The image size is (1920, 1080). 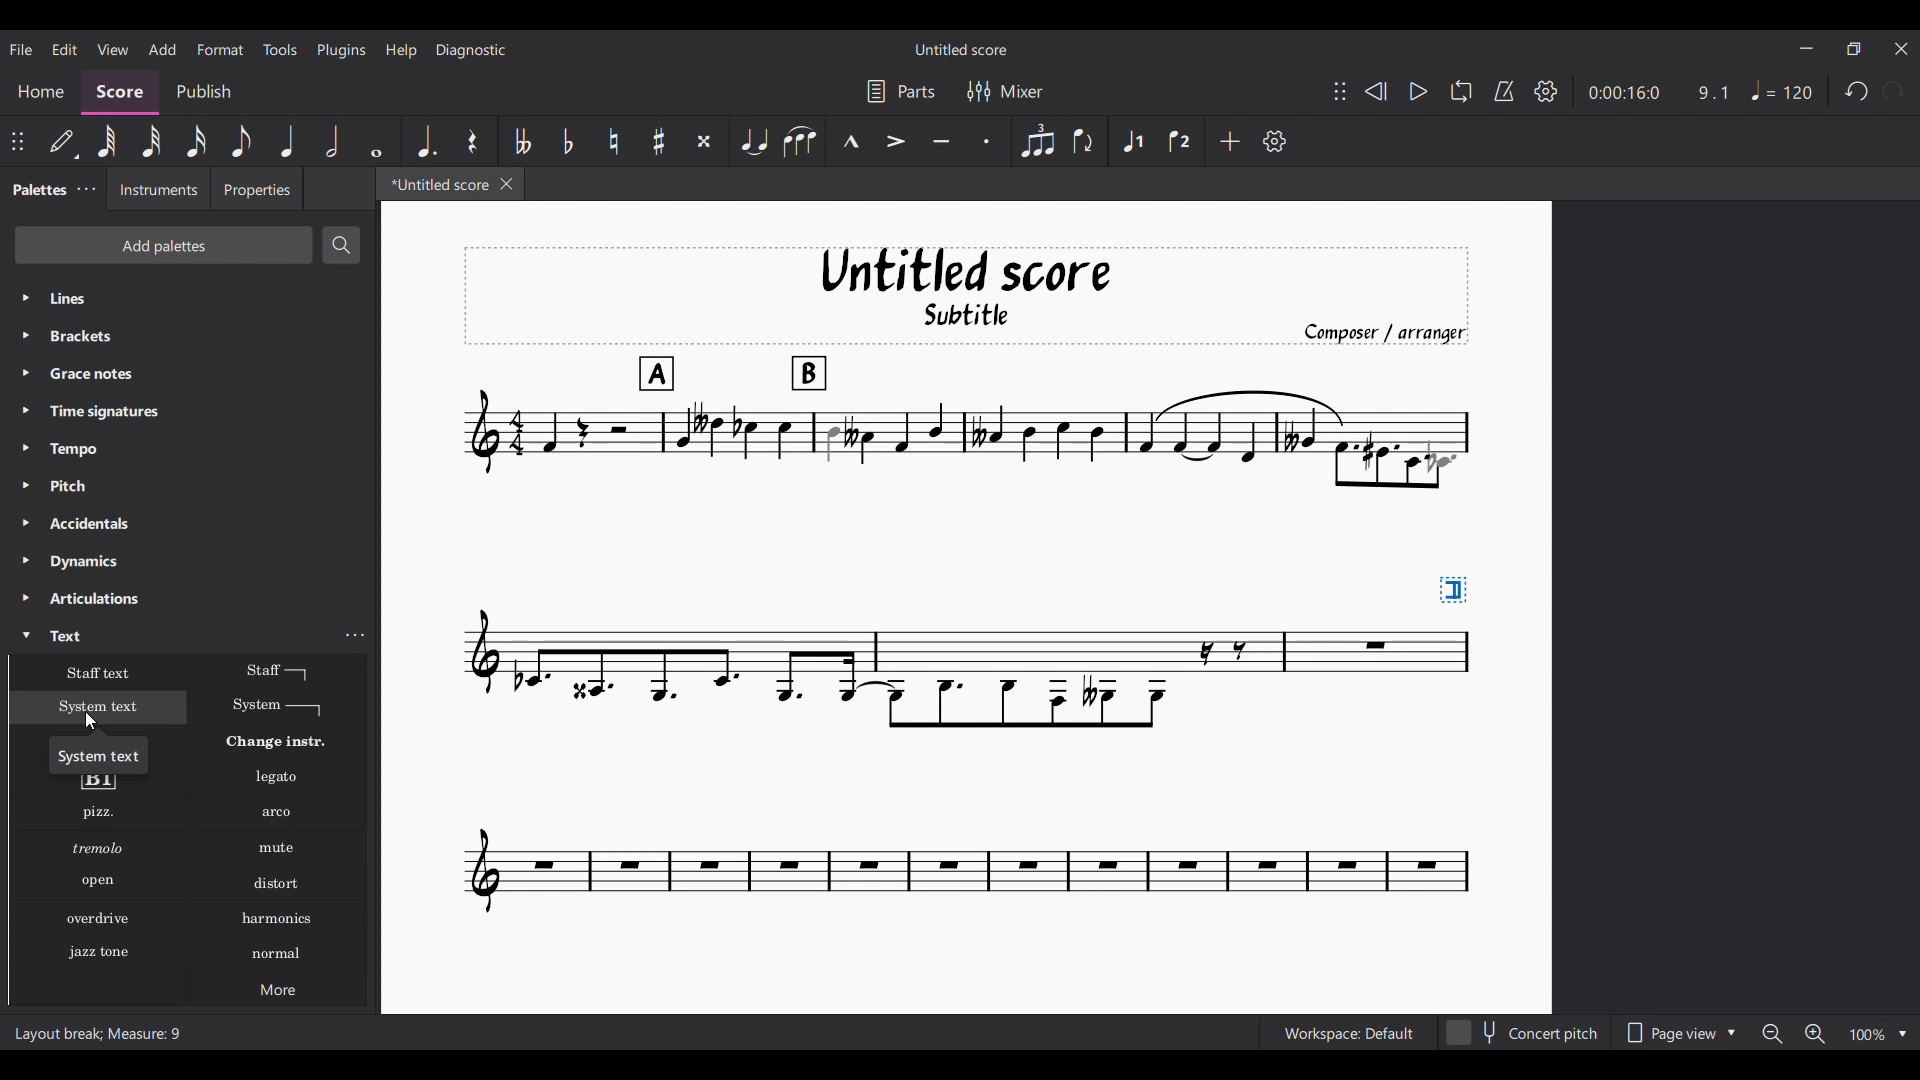 What do you see at coordinates (190, 562) in the screenshot?
I see `Dynamics` at bounding box center [190, 562].